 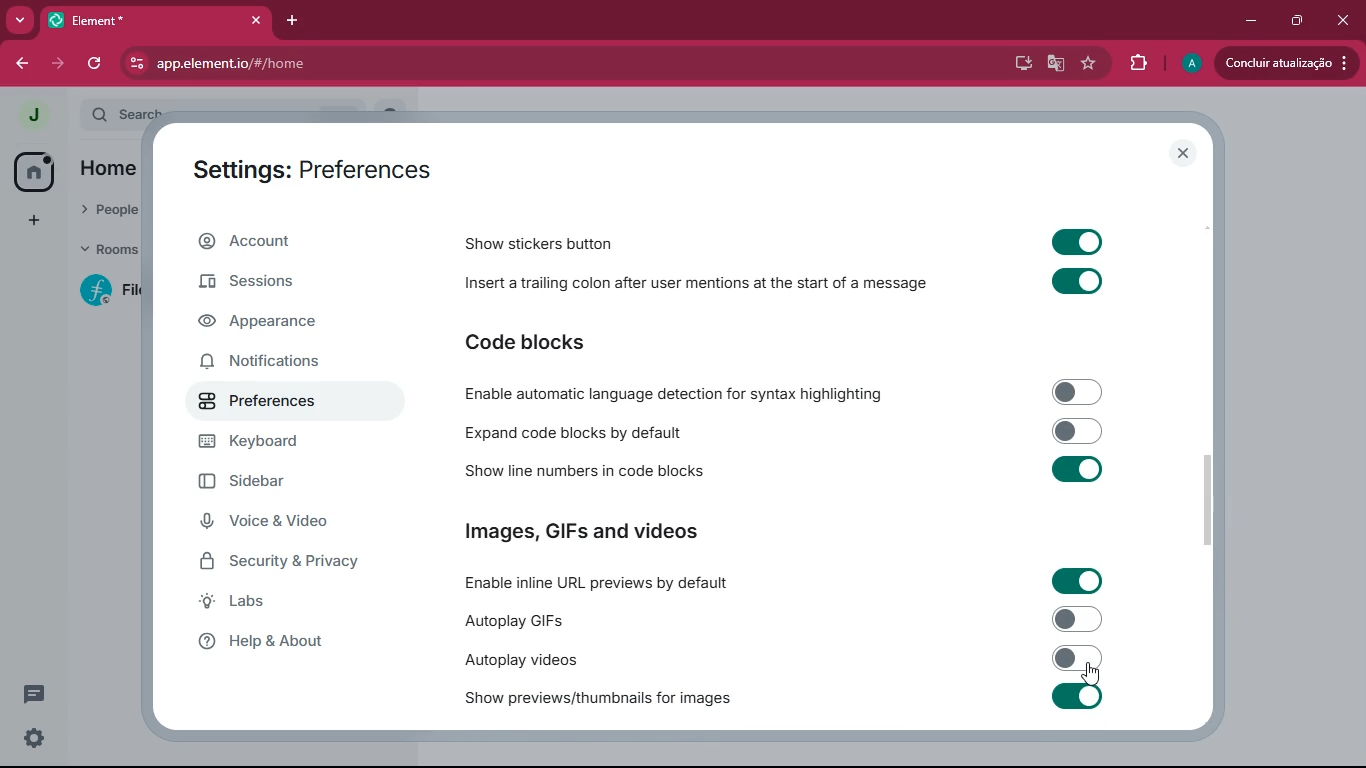 I want to click on close, so click(x=1184, y=153).